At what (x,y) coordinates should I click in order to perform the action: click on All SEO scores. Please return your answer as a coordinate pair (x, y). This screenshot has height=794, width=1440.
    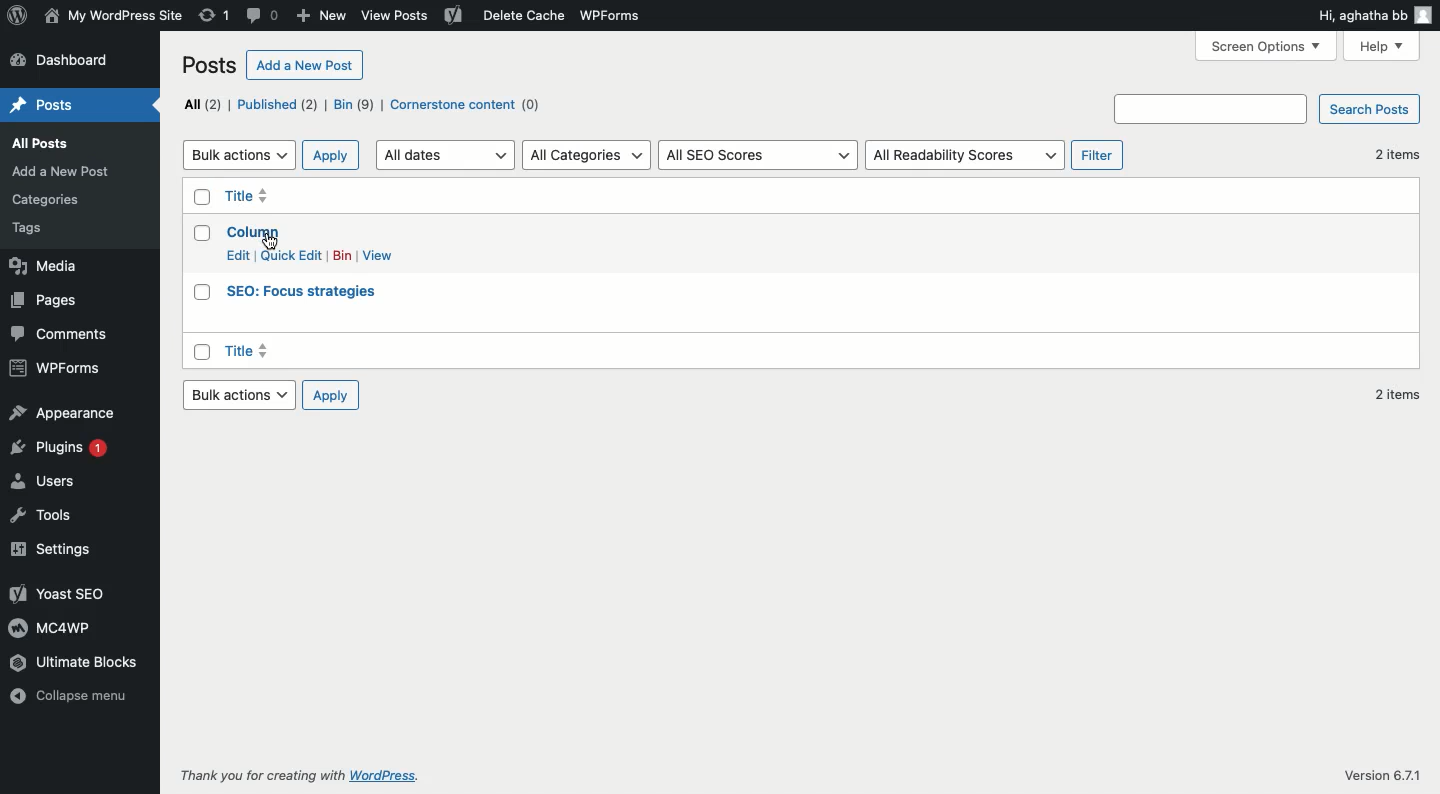
    Looking at the image, I should click on (757, 157).